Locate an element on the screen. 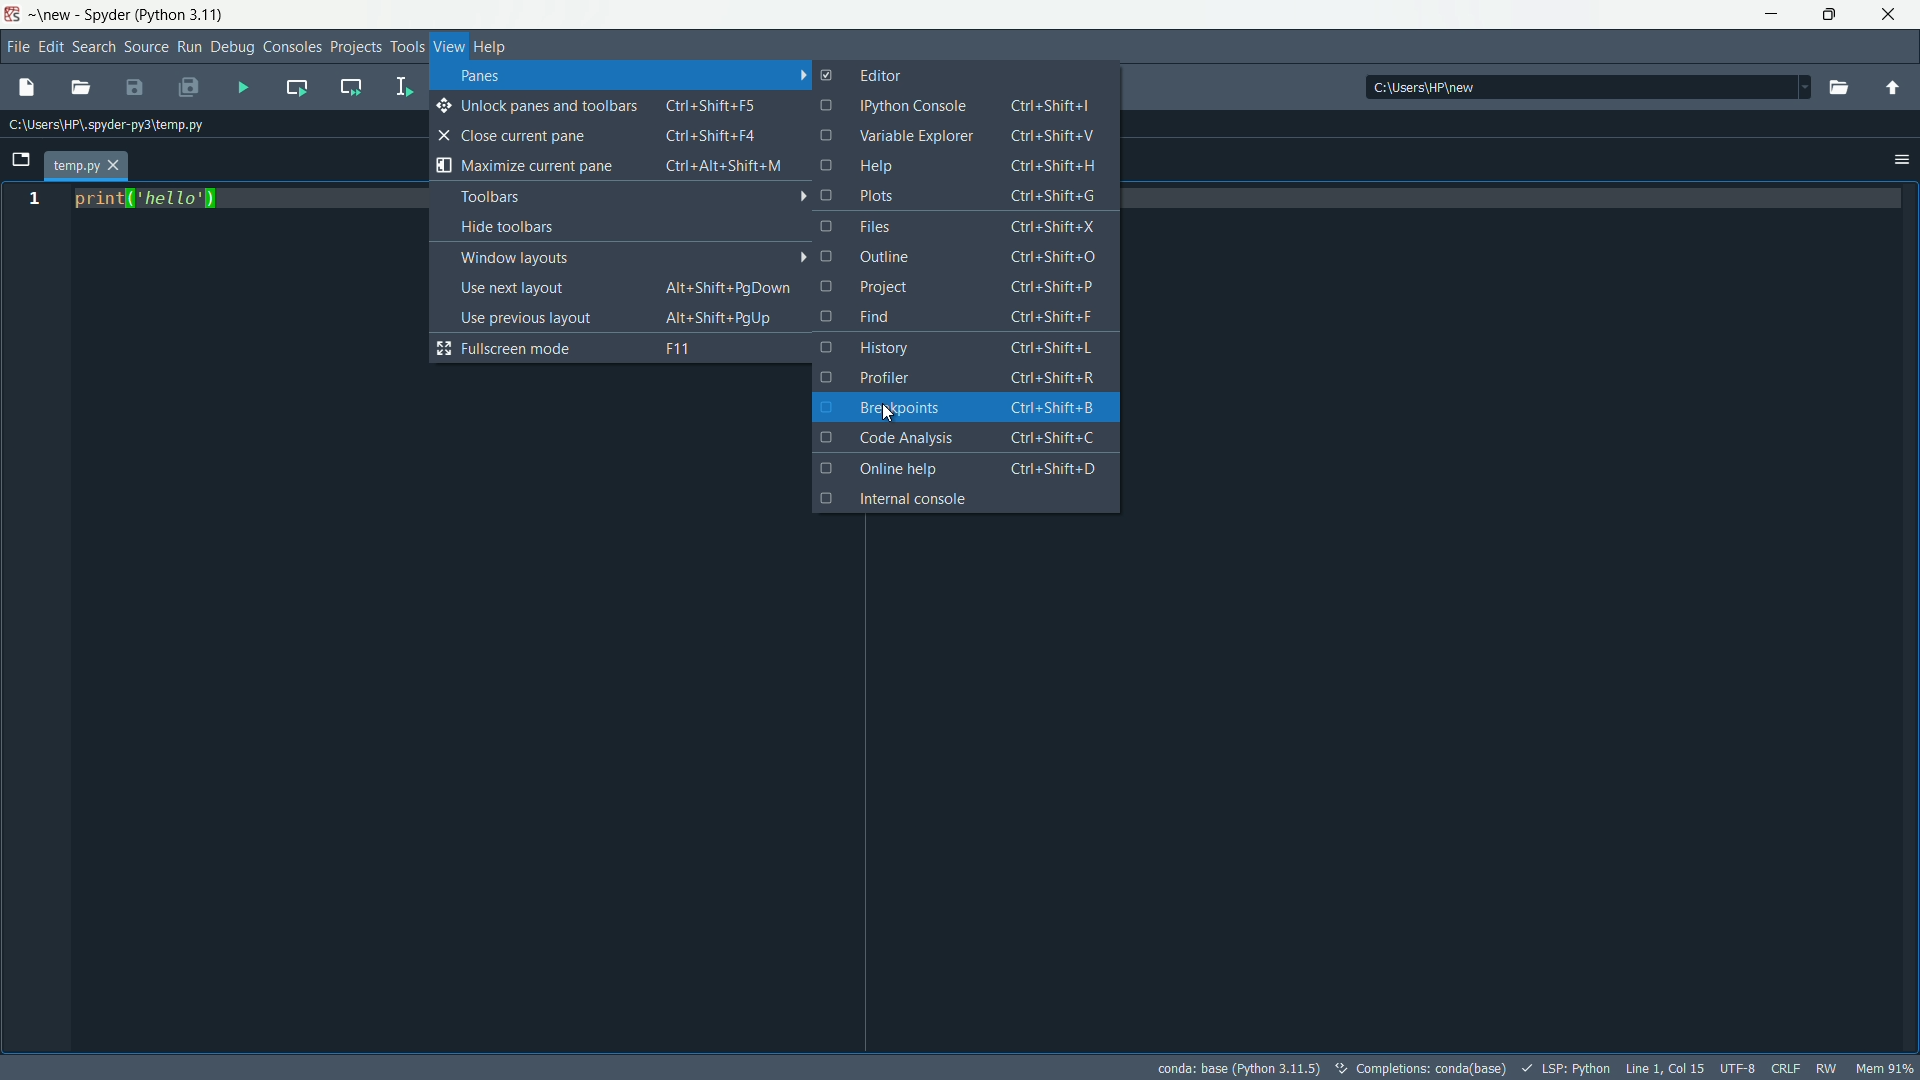  LSP:Python is located at coordinates (1568, 1069).